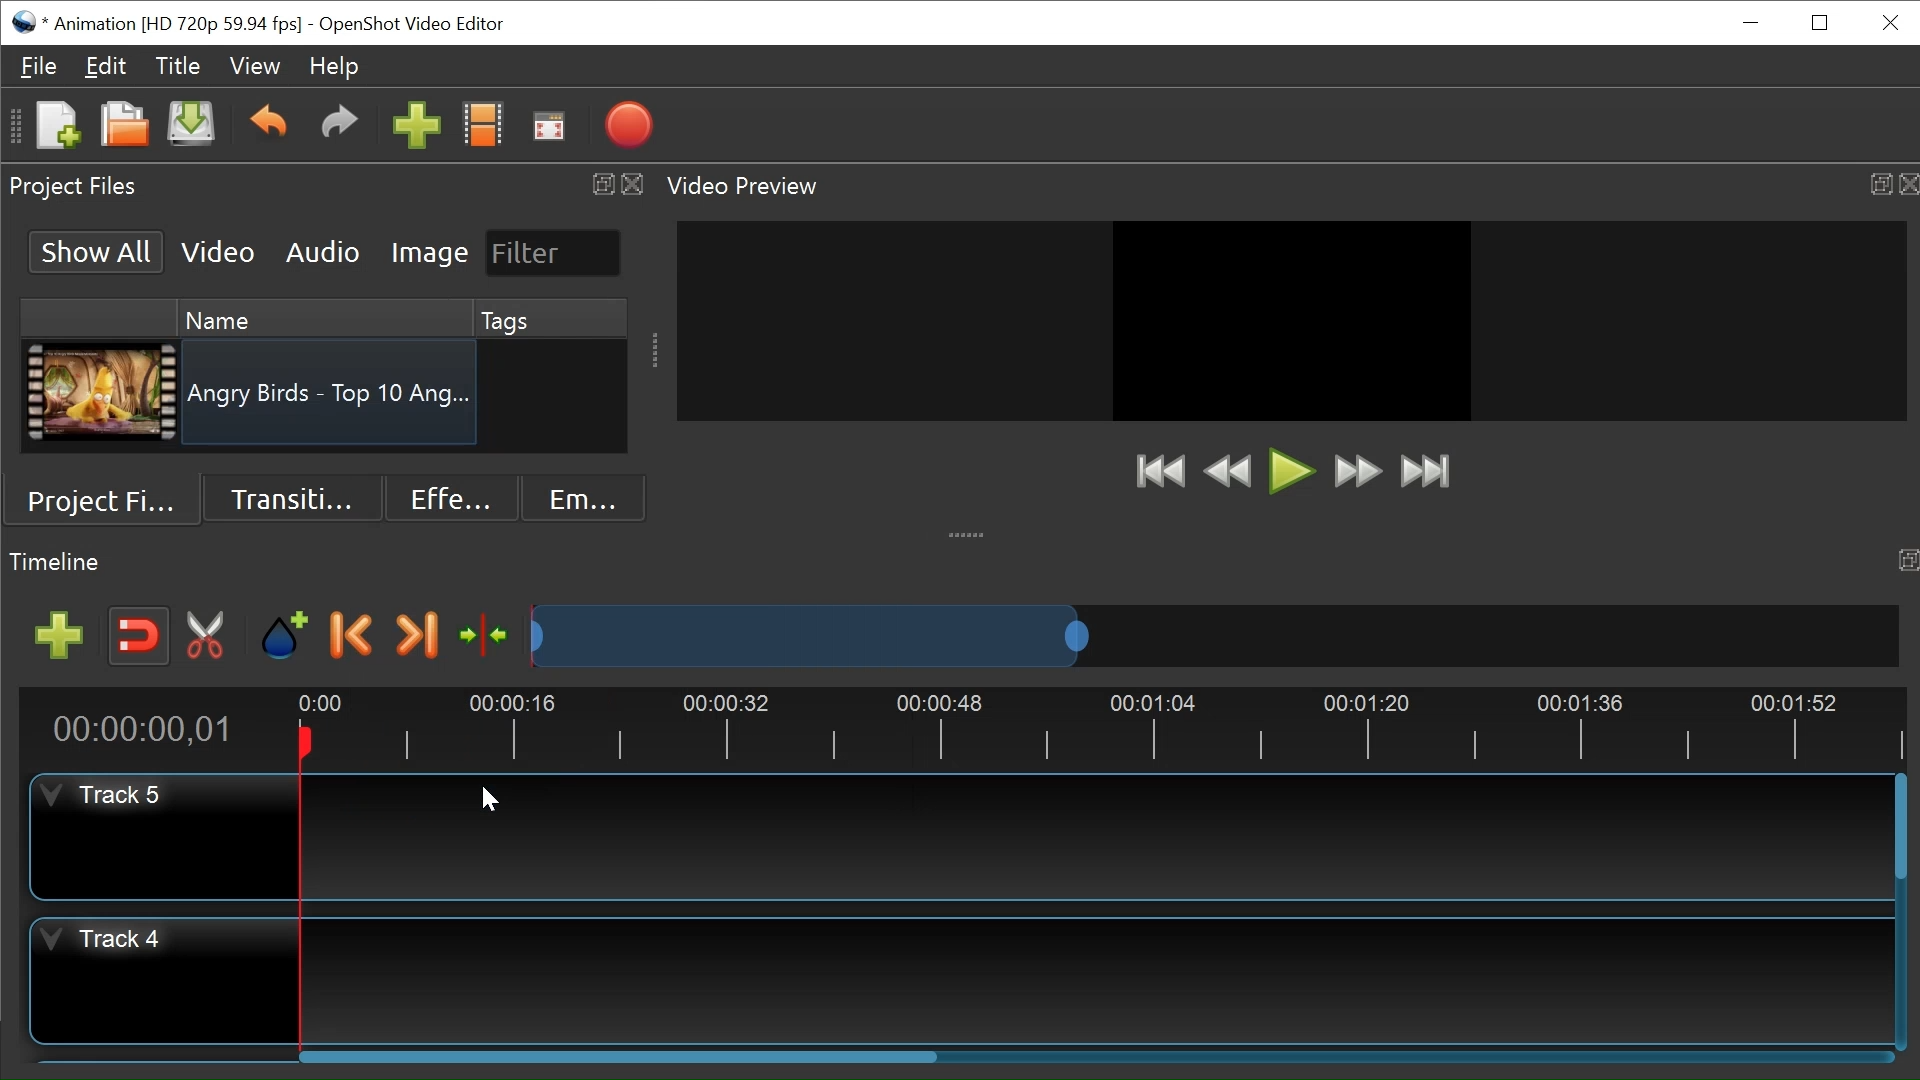 Image resolution: width=1920 pixels, height=1080 pixels. I want to click on Fullscreen, so click(551, 126).